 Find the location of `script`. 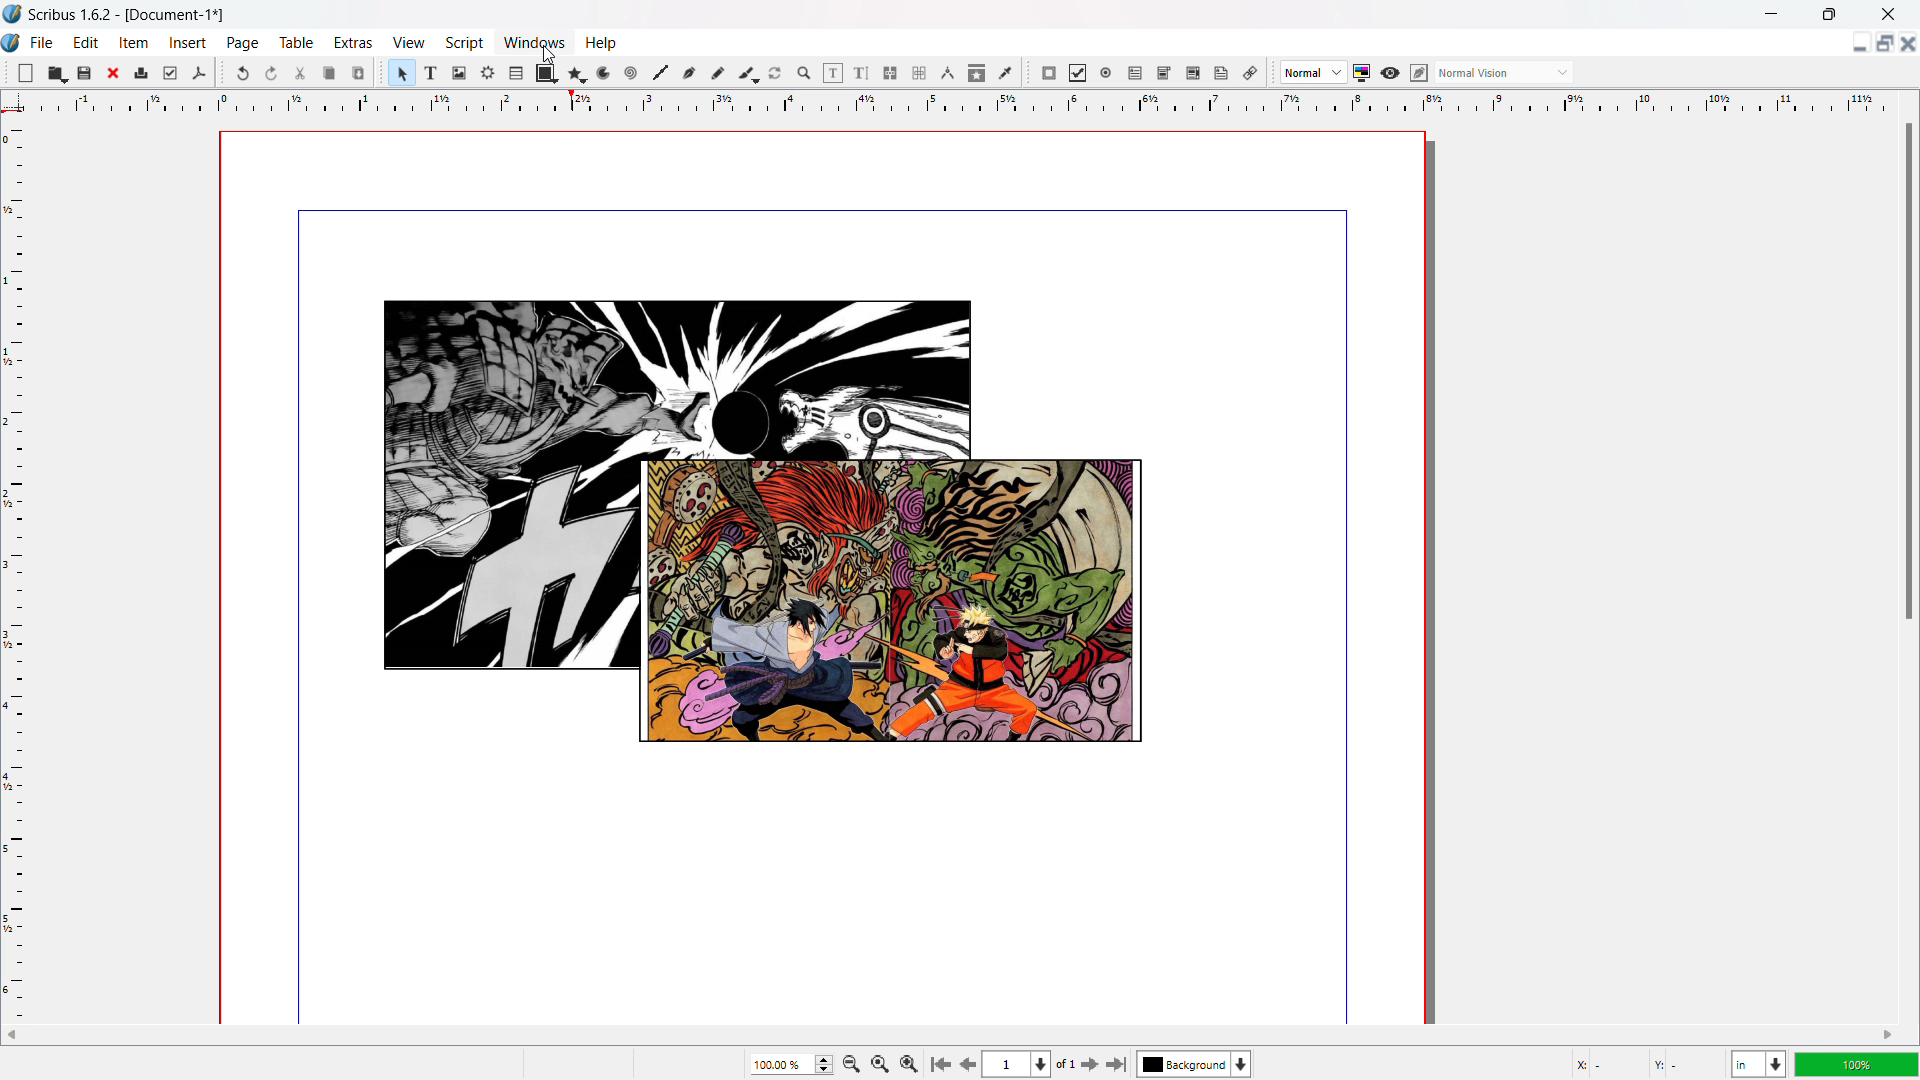

script is located at coordinates (464, 43).